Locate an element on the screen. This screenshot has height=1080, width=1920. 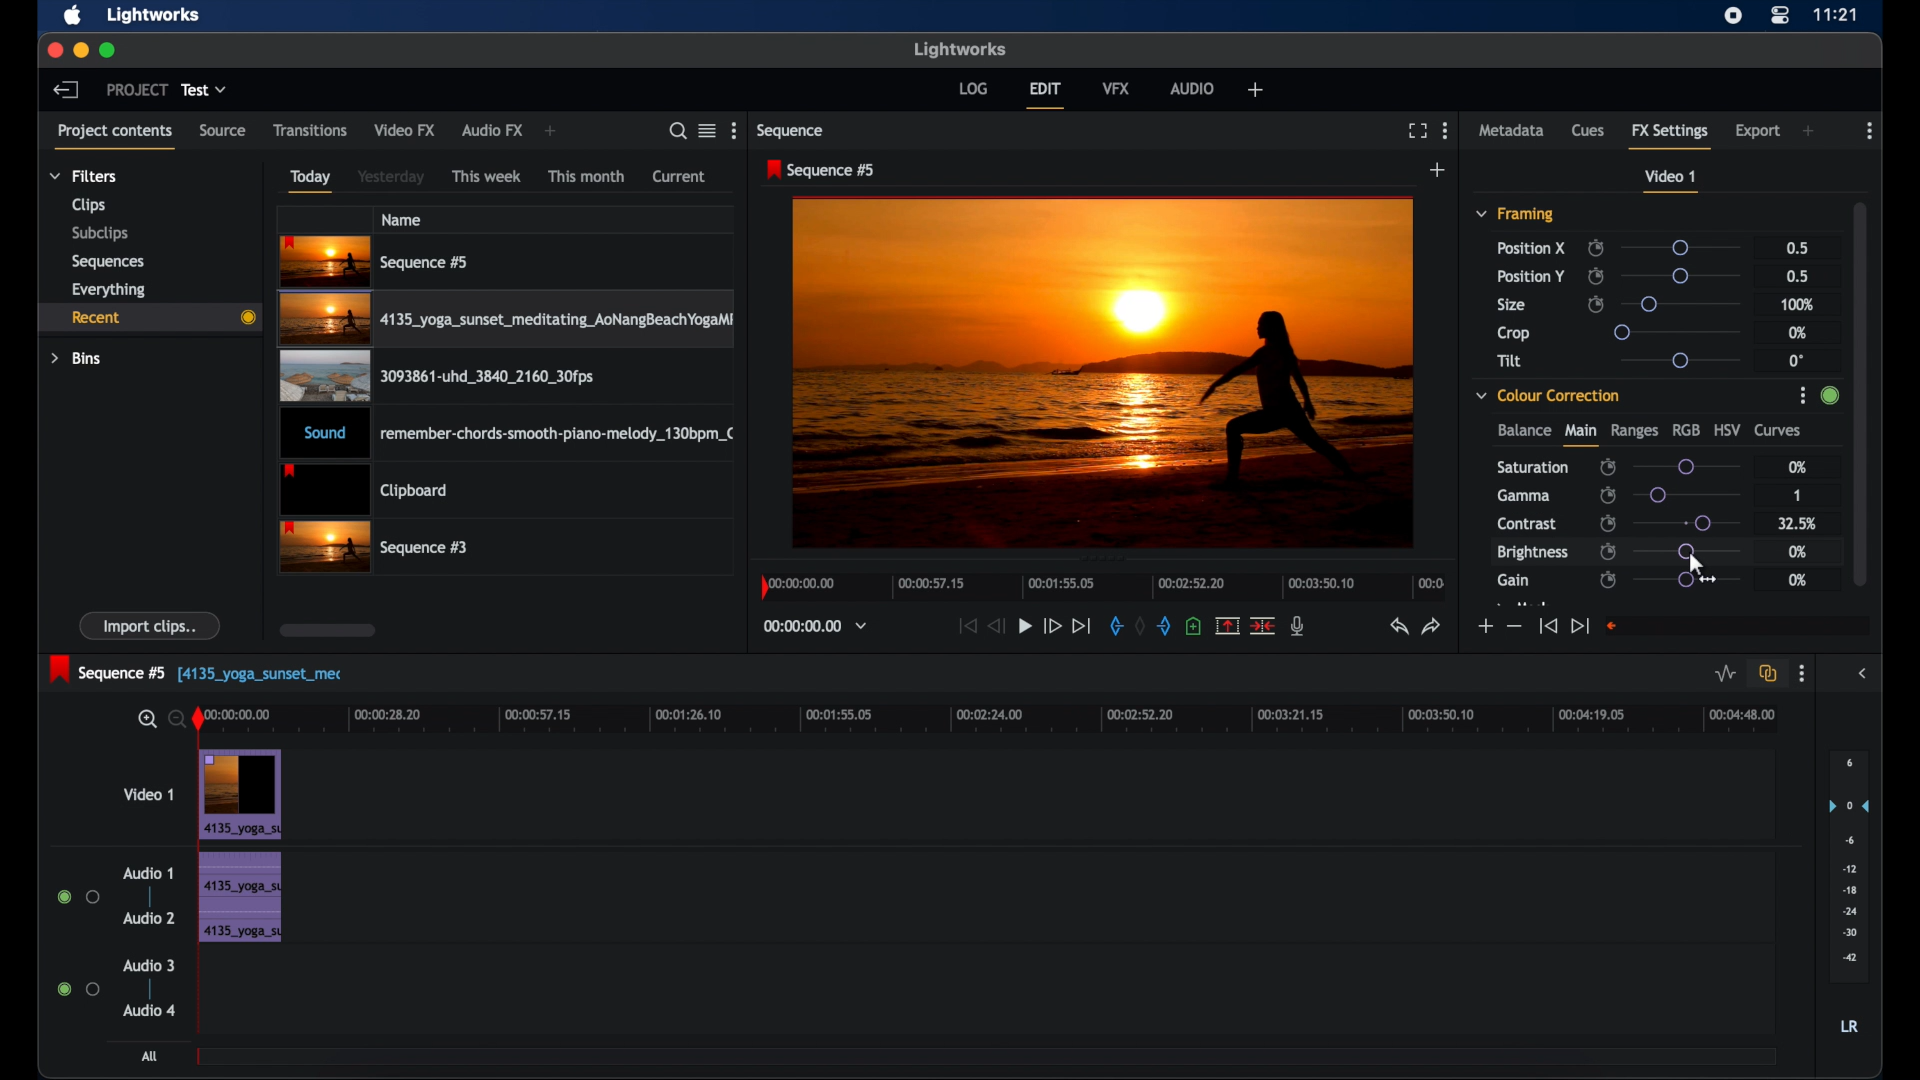
clips is located at coordinates (89, 206).